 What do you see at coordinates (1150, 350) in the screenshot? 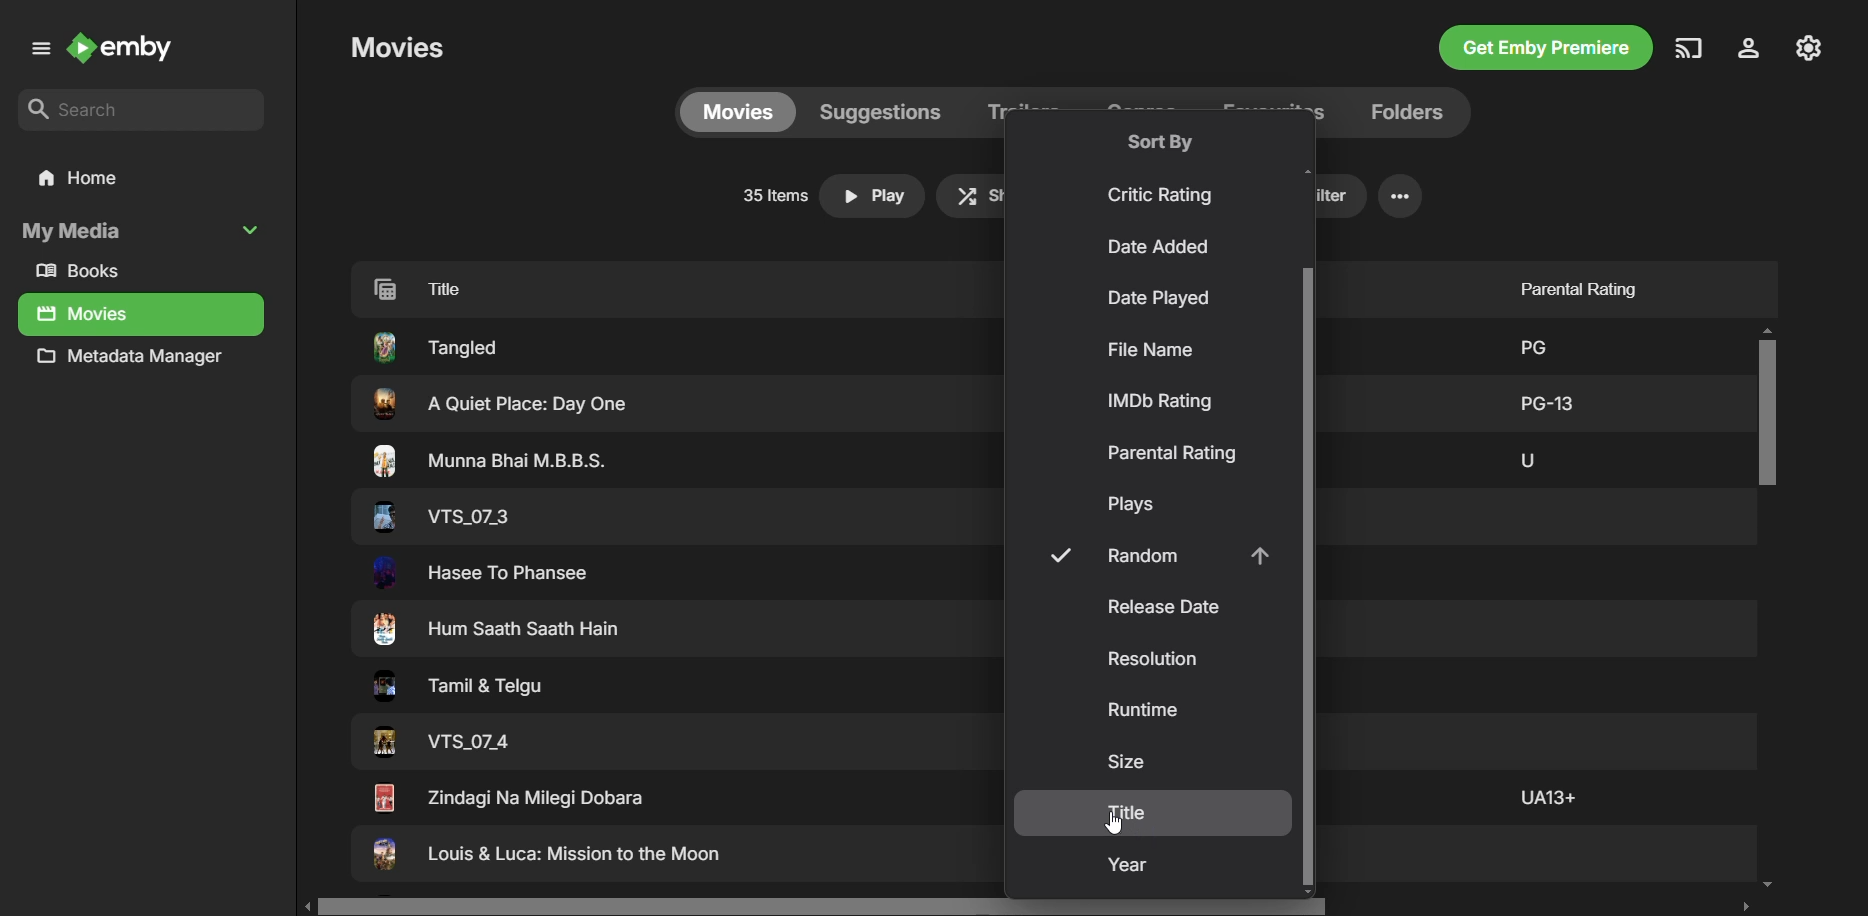
I see `File Name` at bounding box center [1150, 350].